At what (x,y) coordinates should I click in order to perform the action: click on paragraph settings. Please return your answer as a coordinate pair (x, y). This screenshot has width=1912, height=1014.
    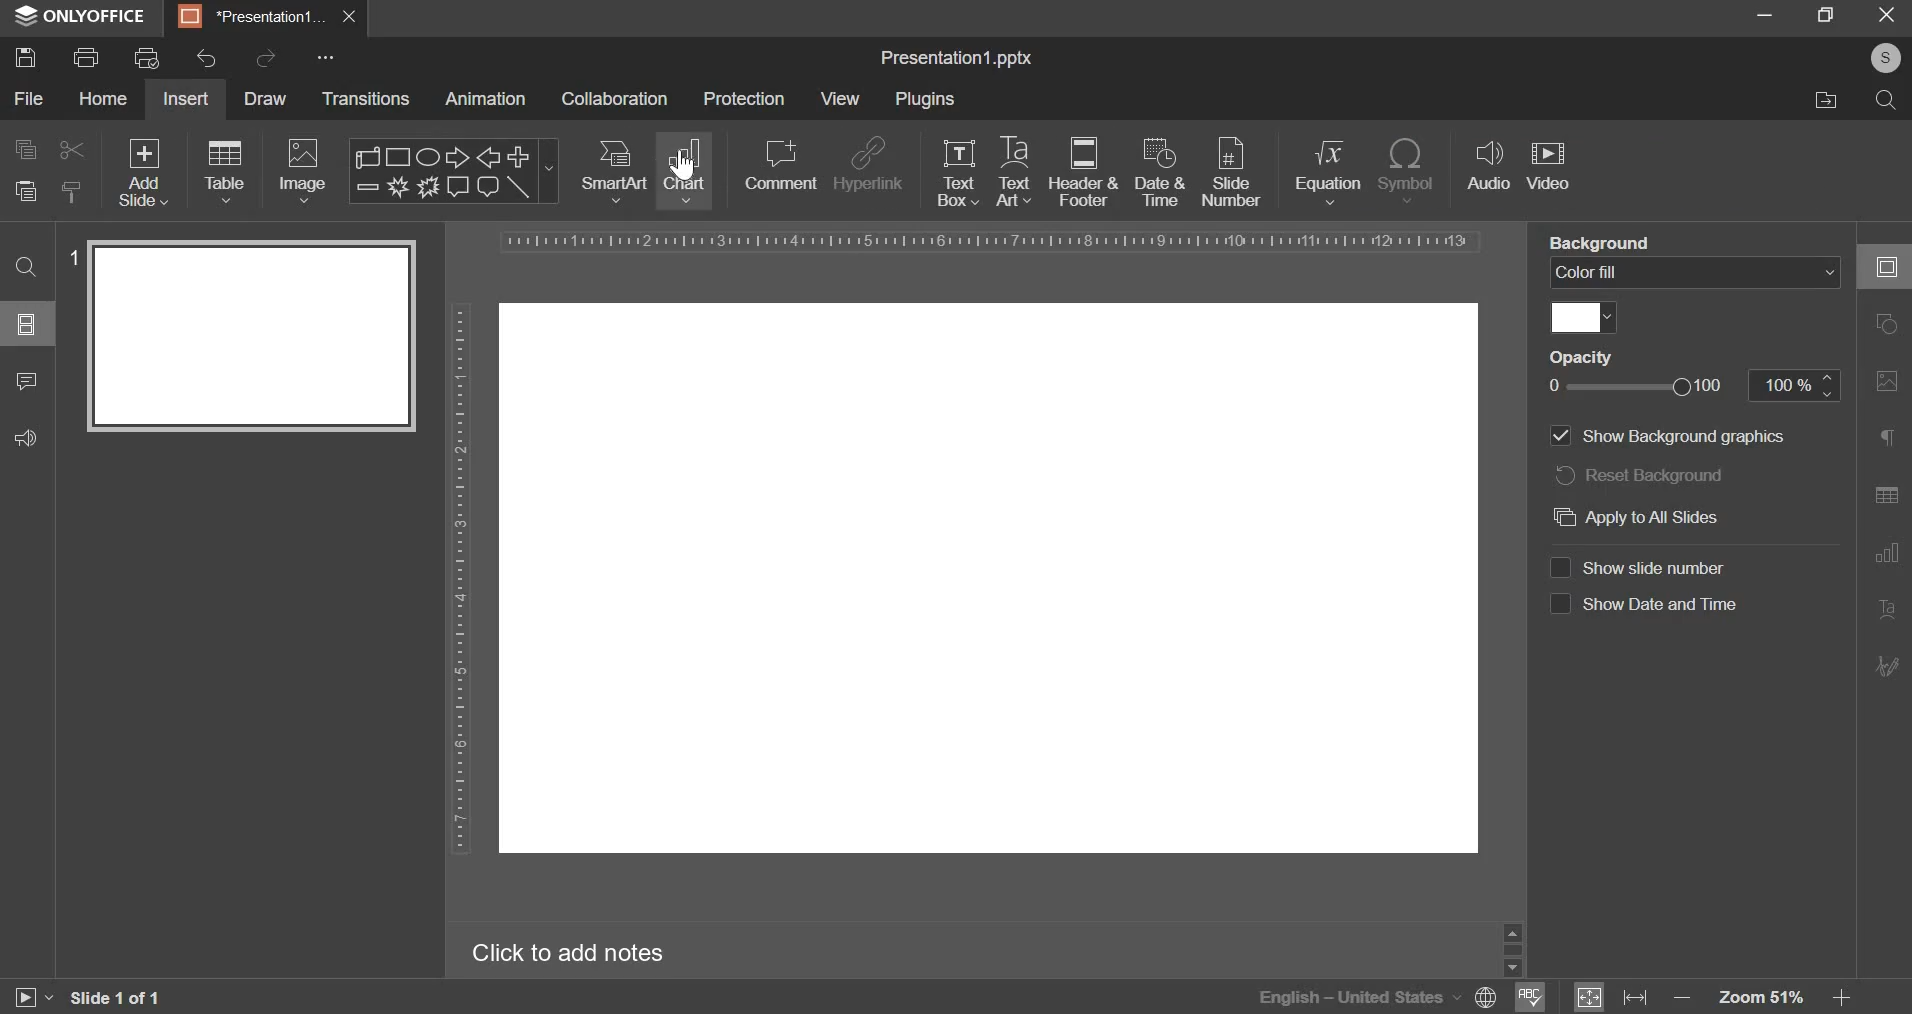
    Looking at the image, I should click on (1888, 439).